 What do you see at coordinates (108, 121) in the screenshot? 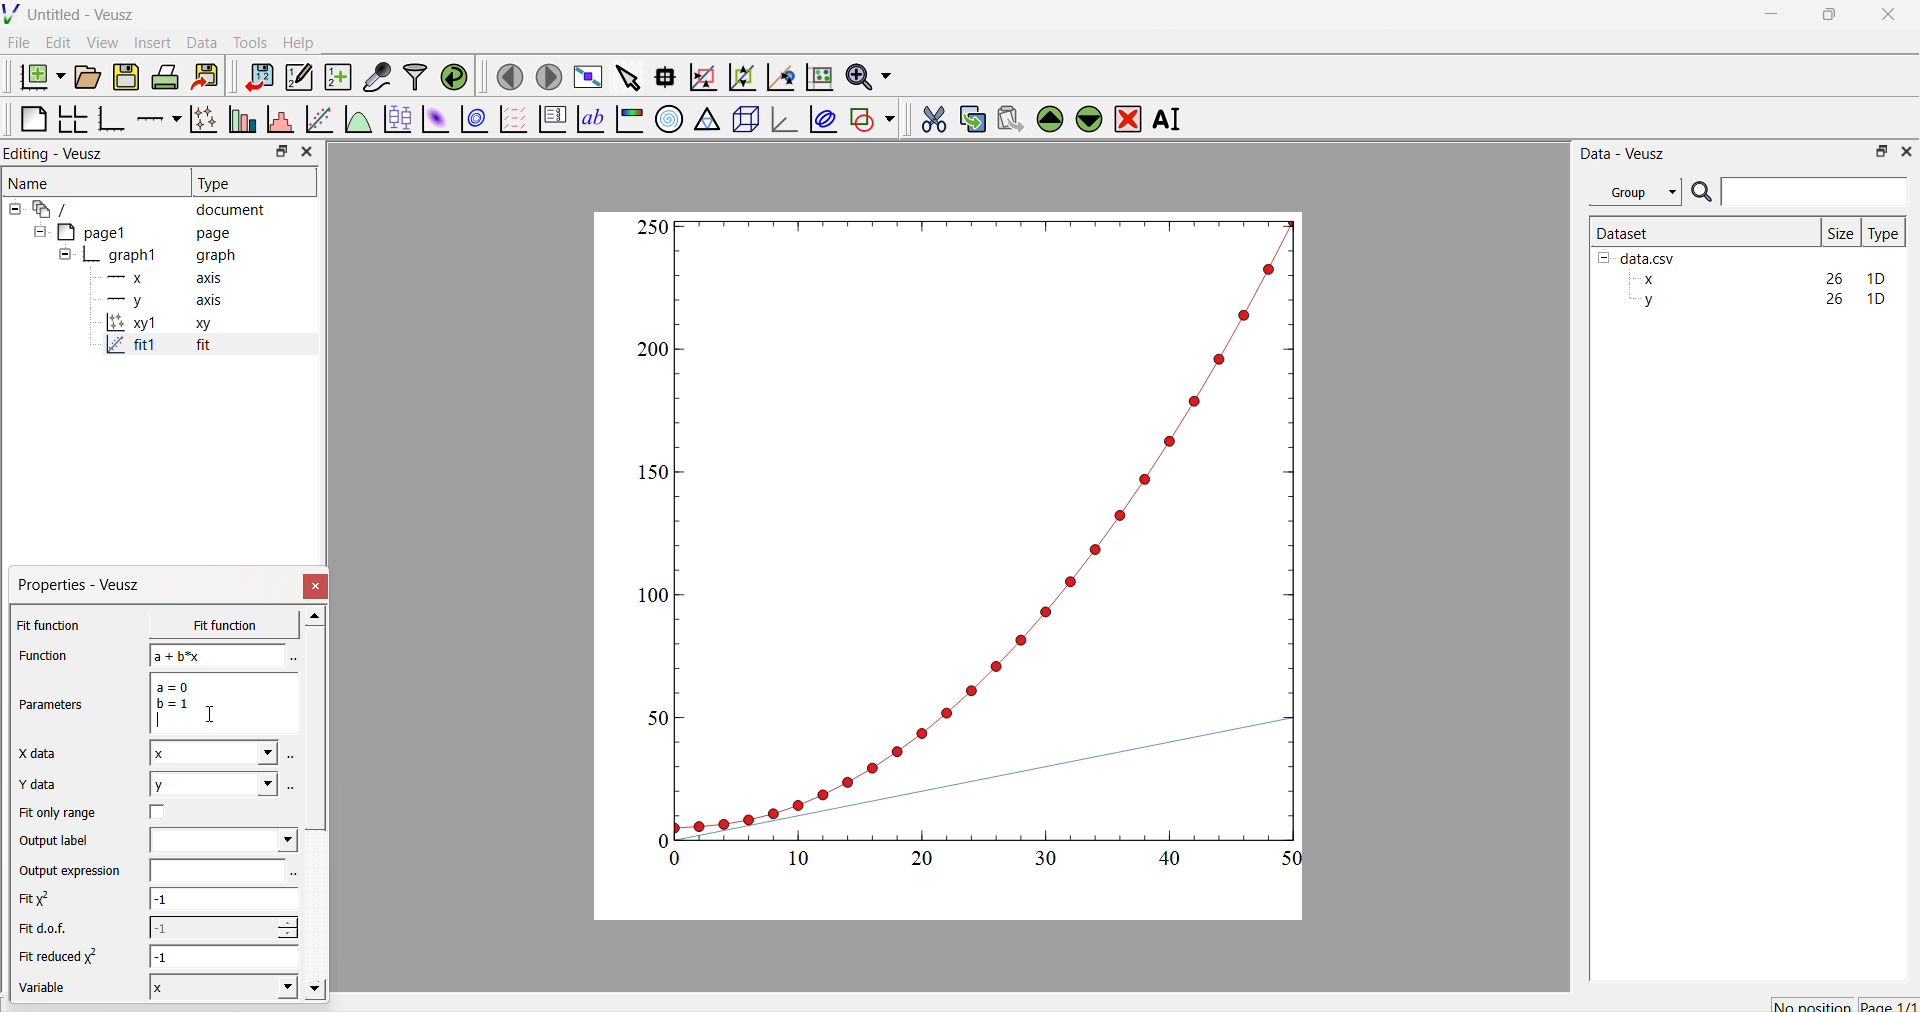
I see `Base Graph` at bounding box center [108, 121].